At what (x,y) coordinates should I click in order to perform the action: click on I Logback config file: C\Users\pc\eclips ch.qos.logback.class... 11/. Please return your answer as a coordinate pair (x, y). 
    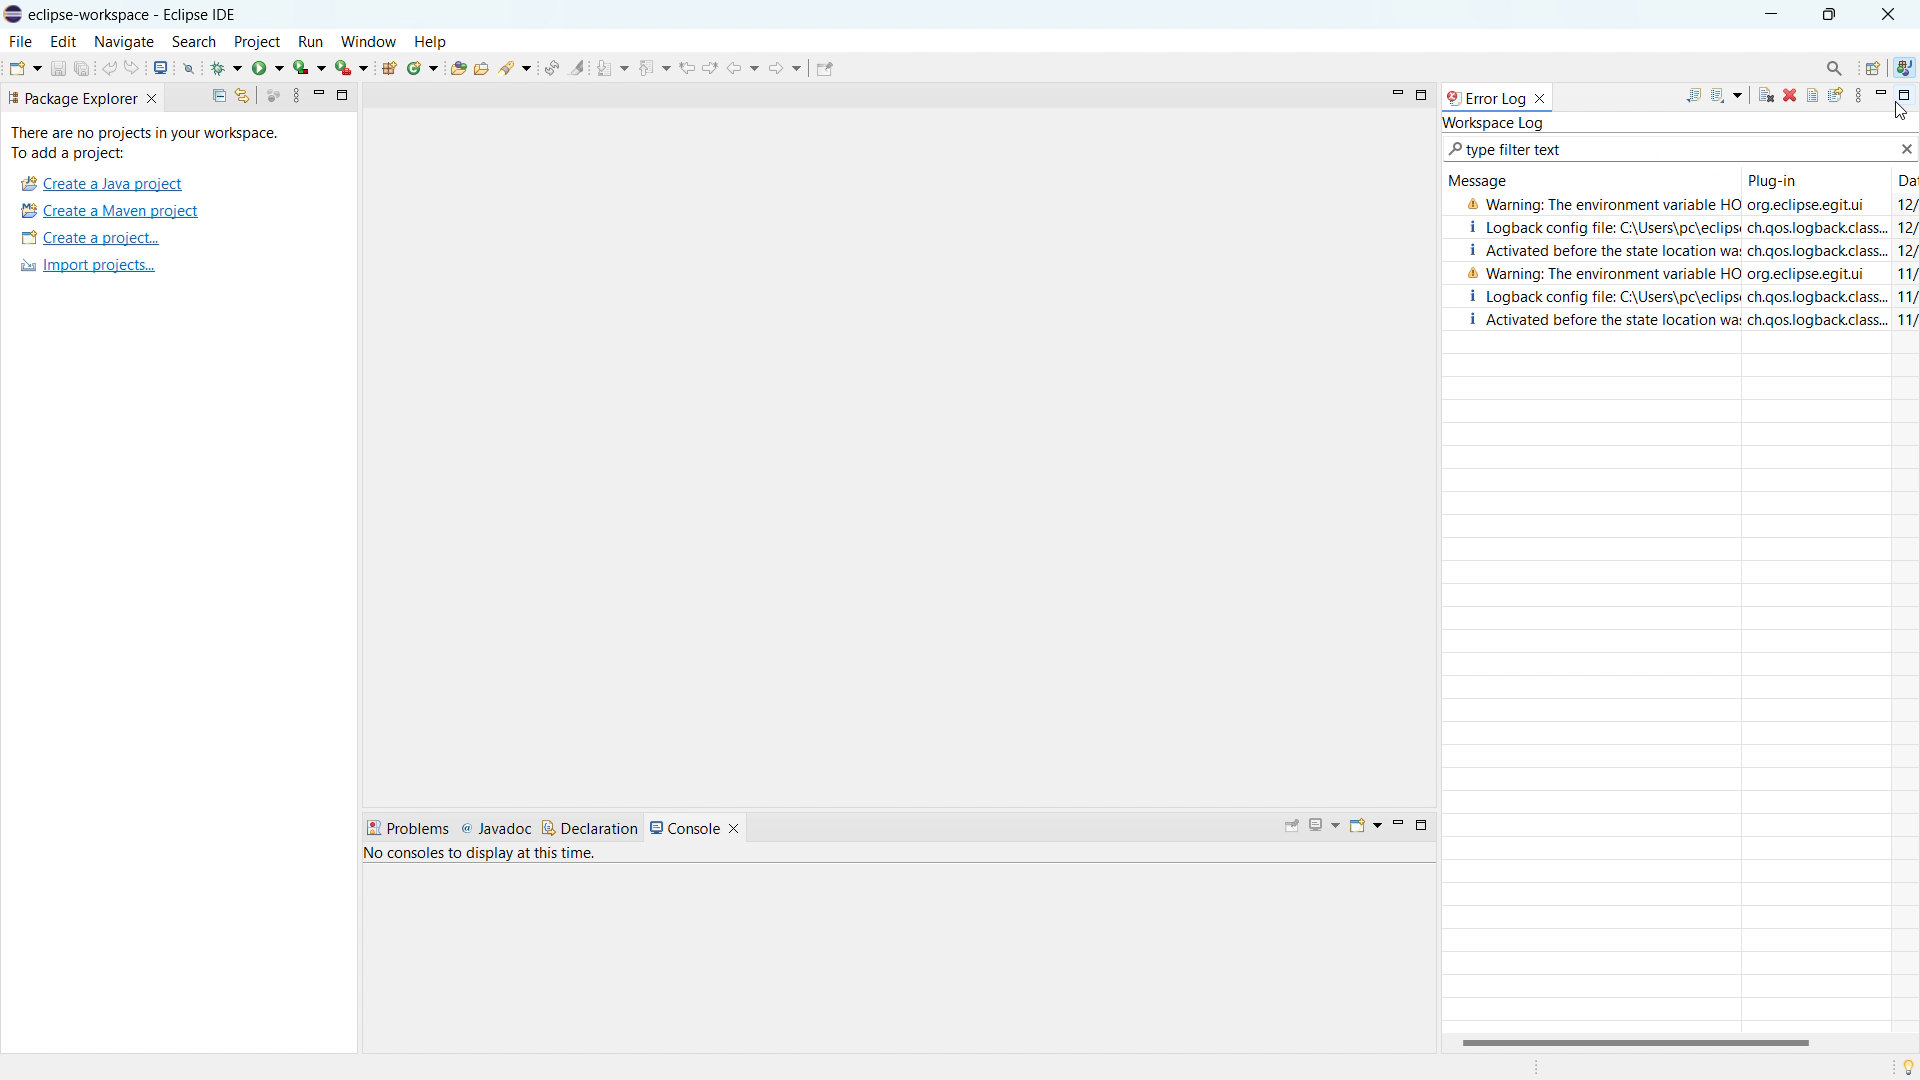
    Looking at the image, I should click on (1694, 295).